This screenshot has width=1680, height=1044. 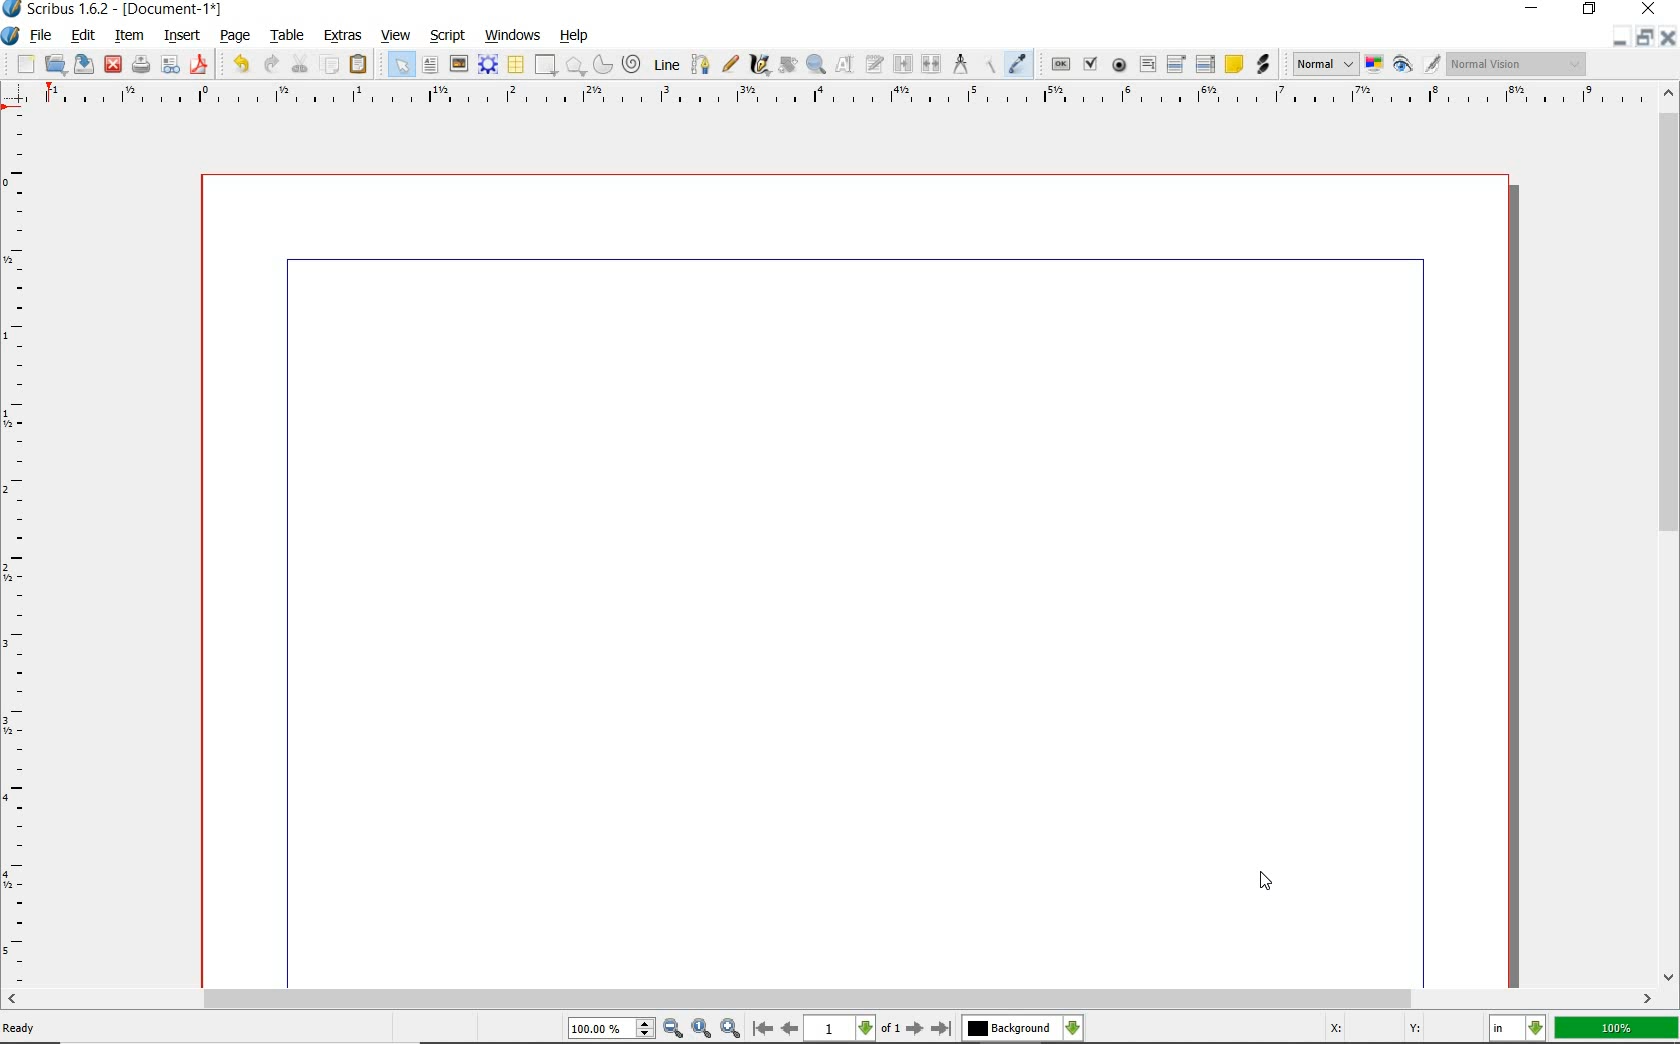 I want to click on link text frames, so click(x=905, y=64).